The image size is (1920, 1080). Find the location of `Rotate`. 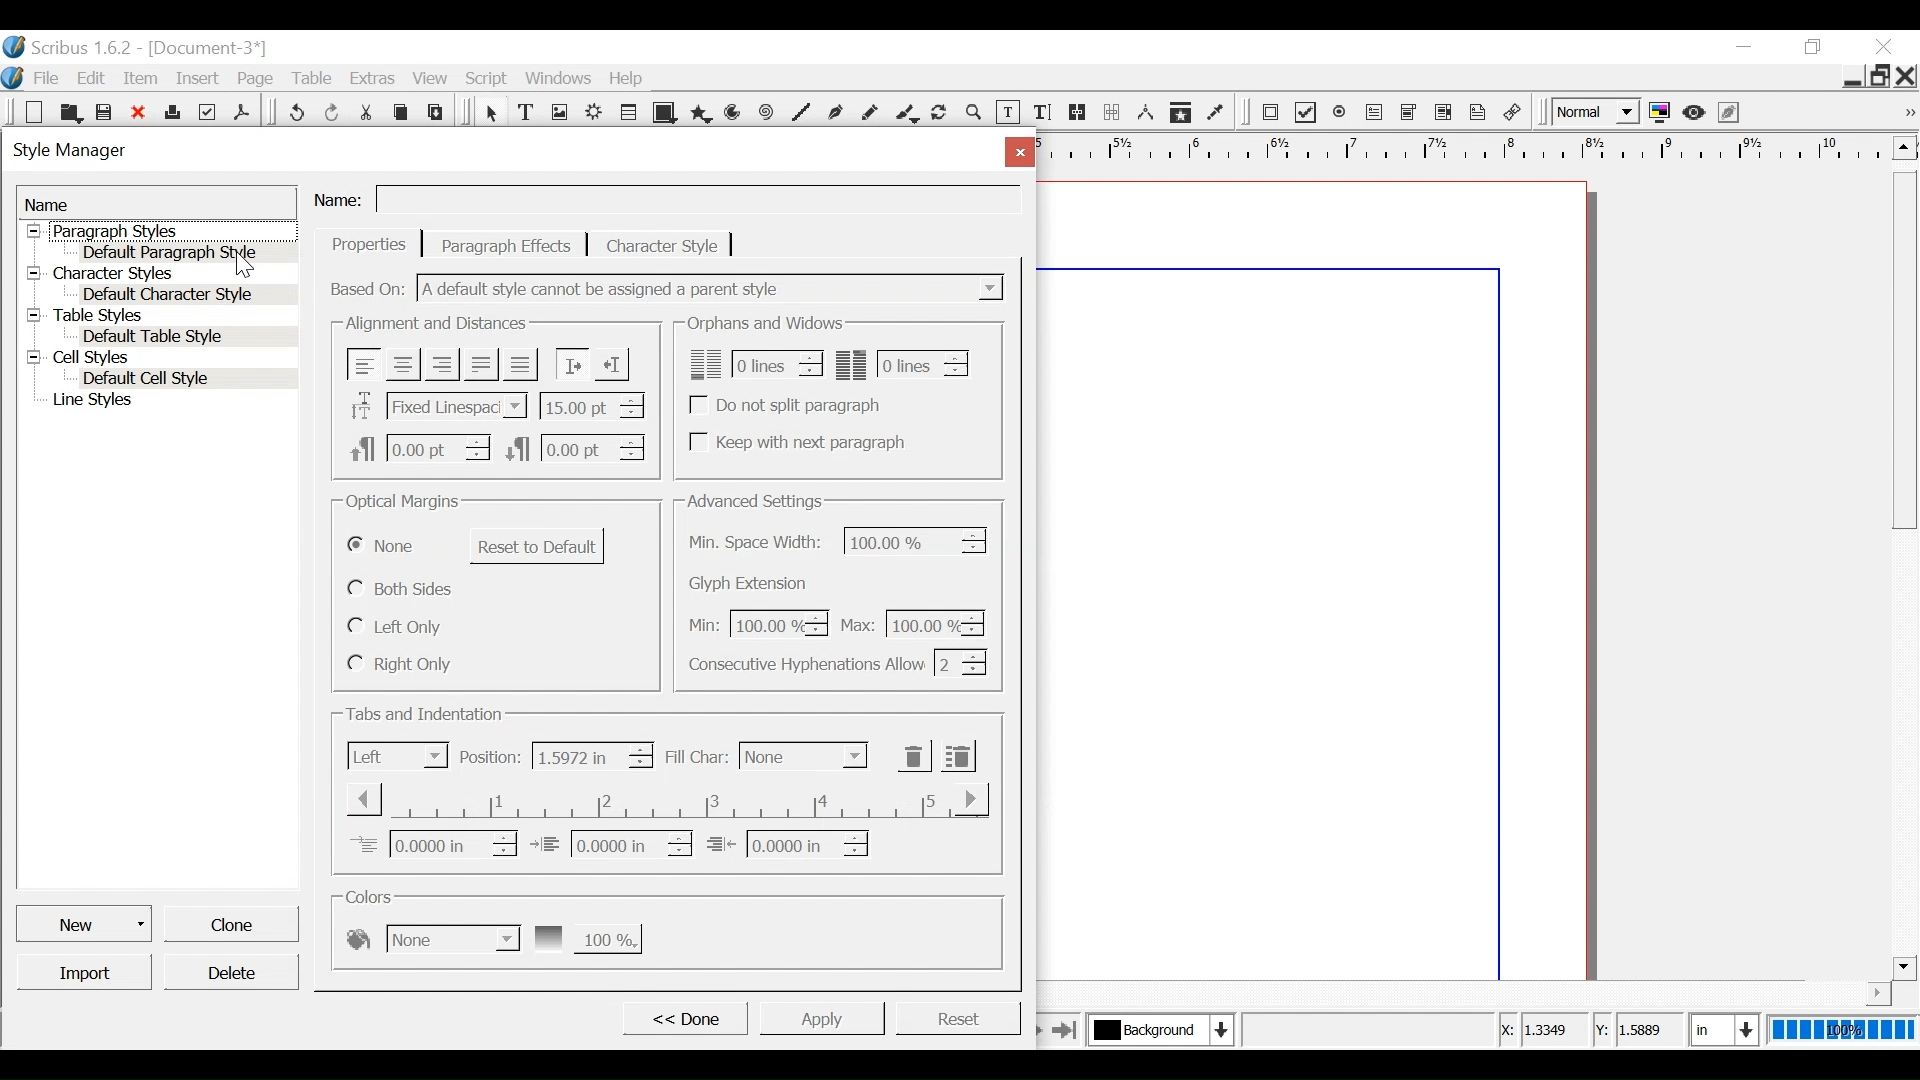

Rotate is located at coordinates (940, 114).